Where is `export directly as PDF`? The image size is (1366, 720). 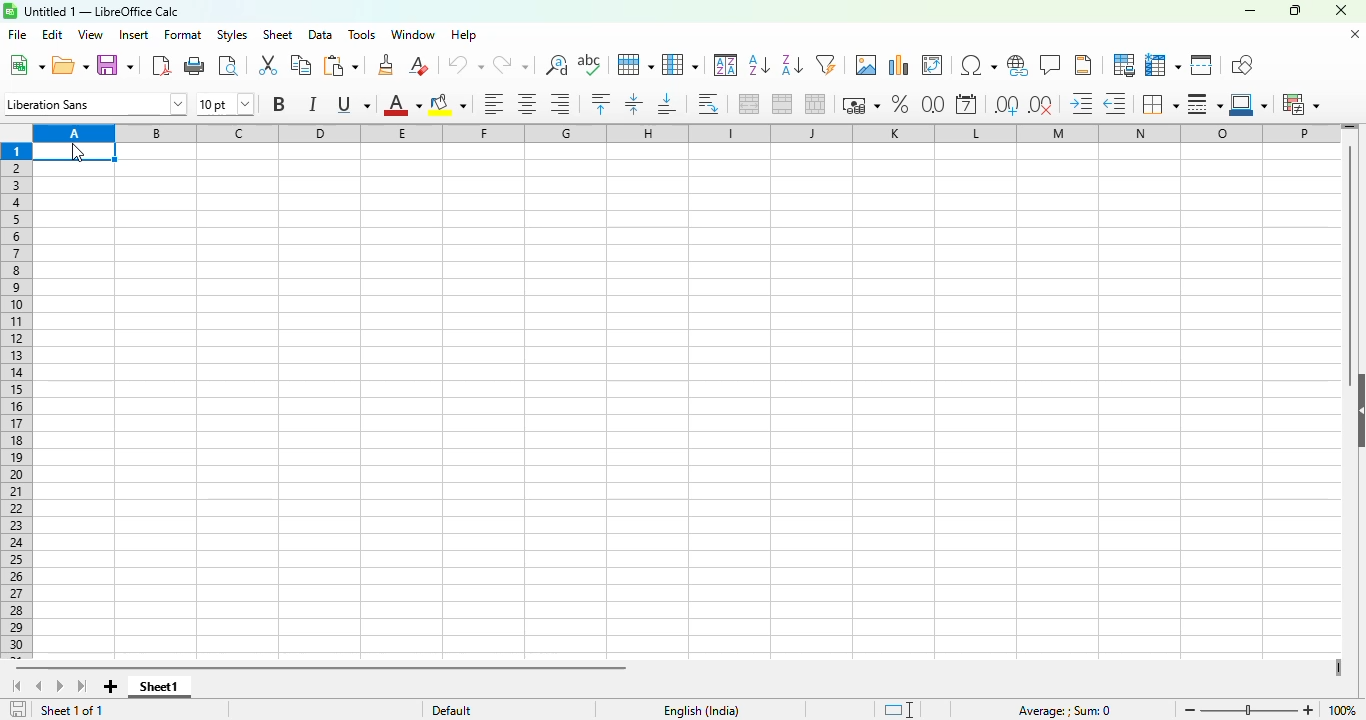
export directly as PDF is located at coordinates (161, 65).